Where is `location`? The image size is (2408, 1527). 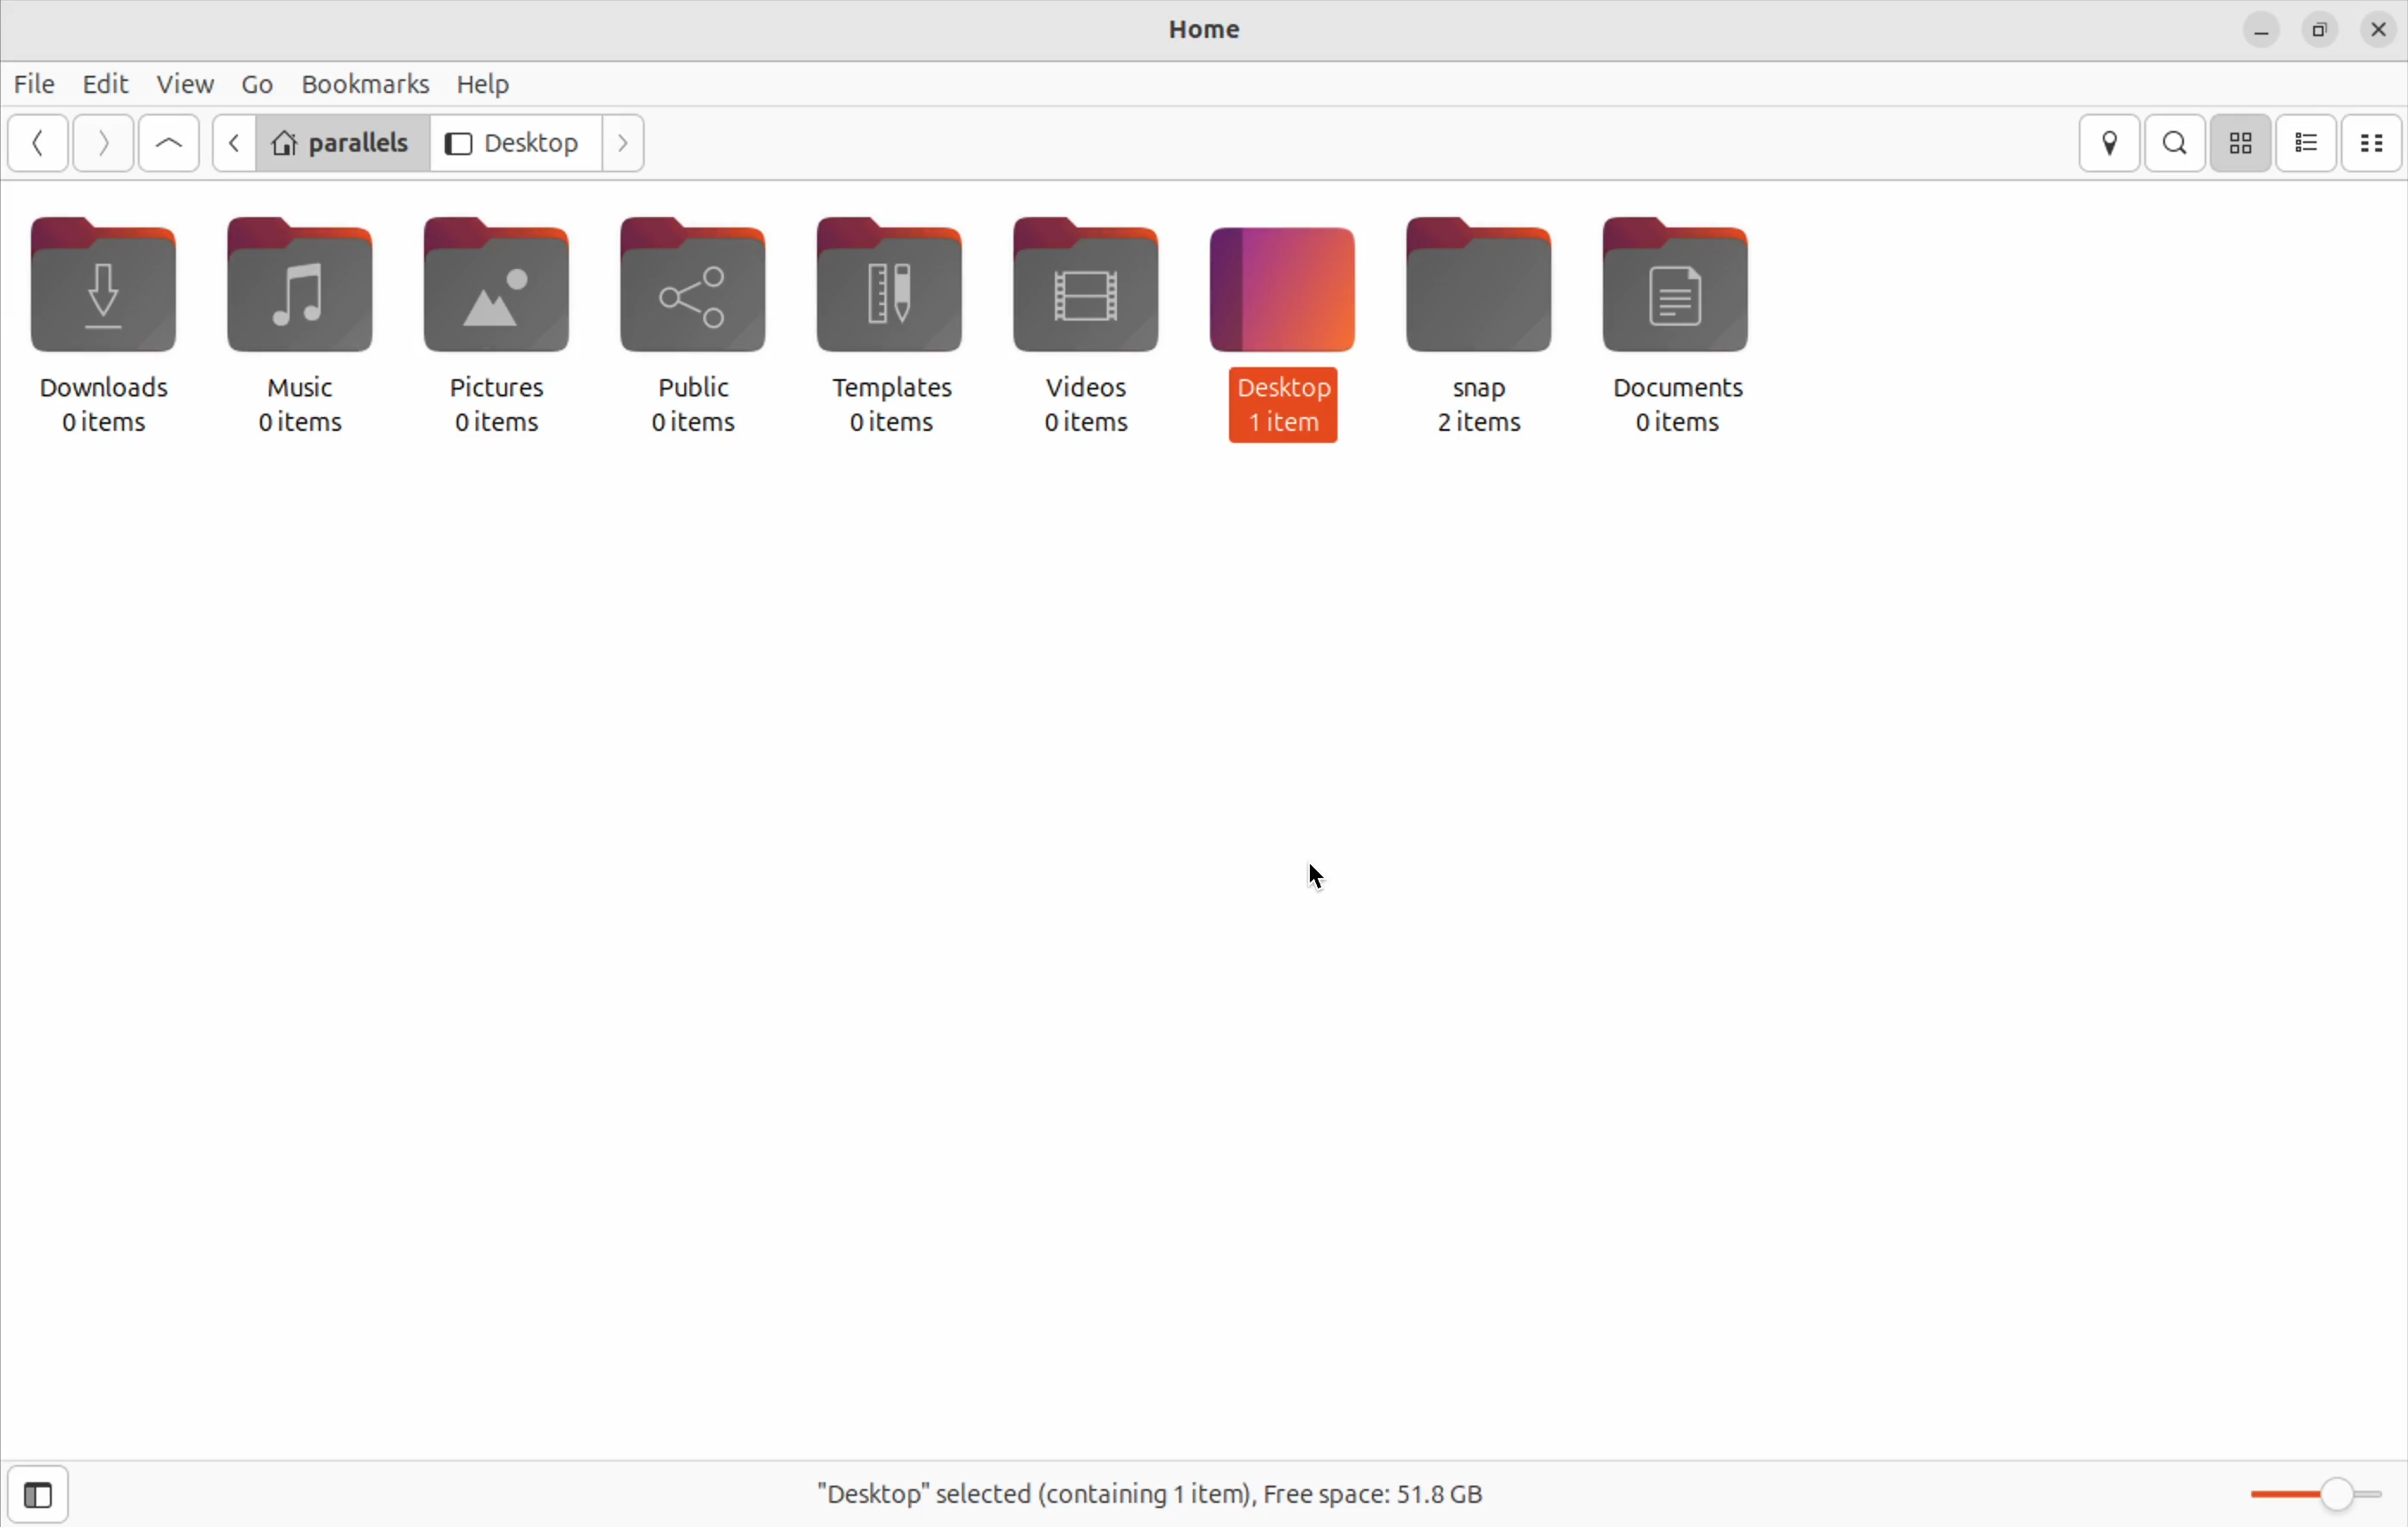 location is located at coordinates (2111, 144).